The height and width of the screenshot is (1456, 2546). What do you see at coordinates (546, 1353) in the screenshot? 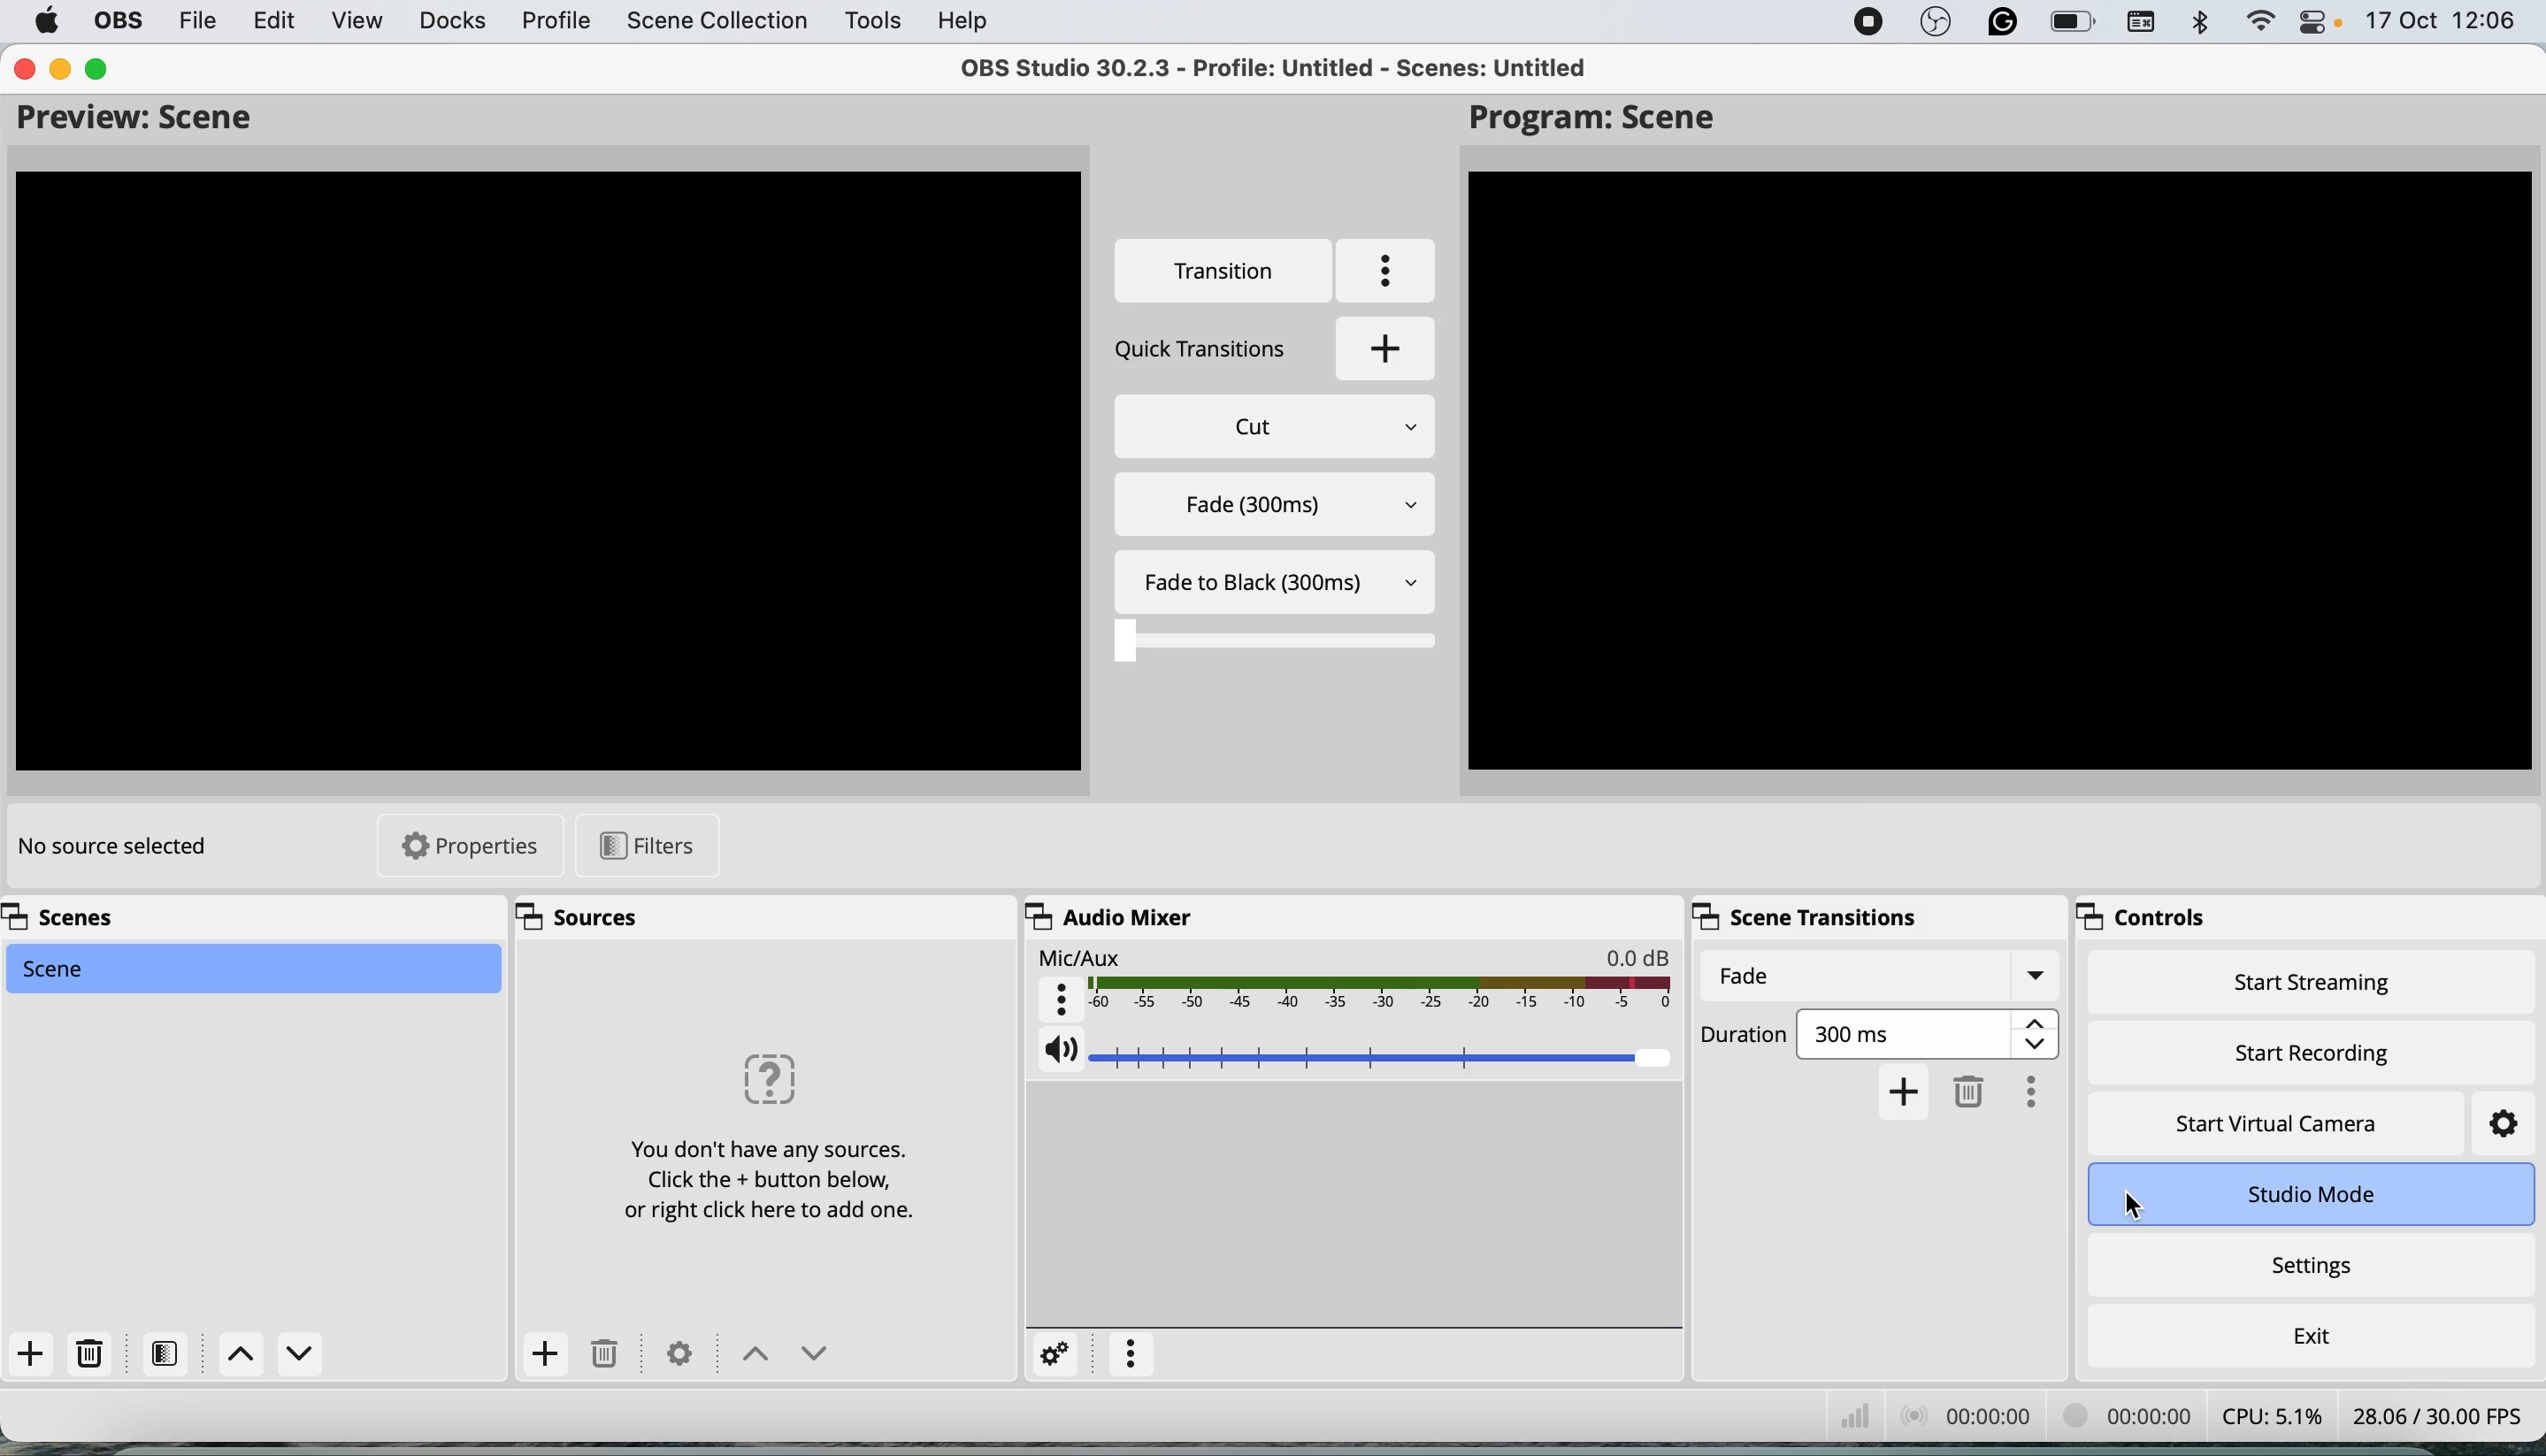
I see `add sources` at bounding box center [546, 1353].